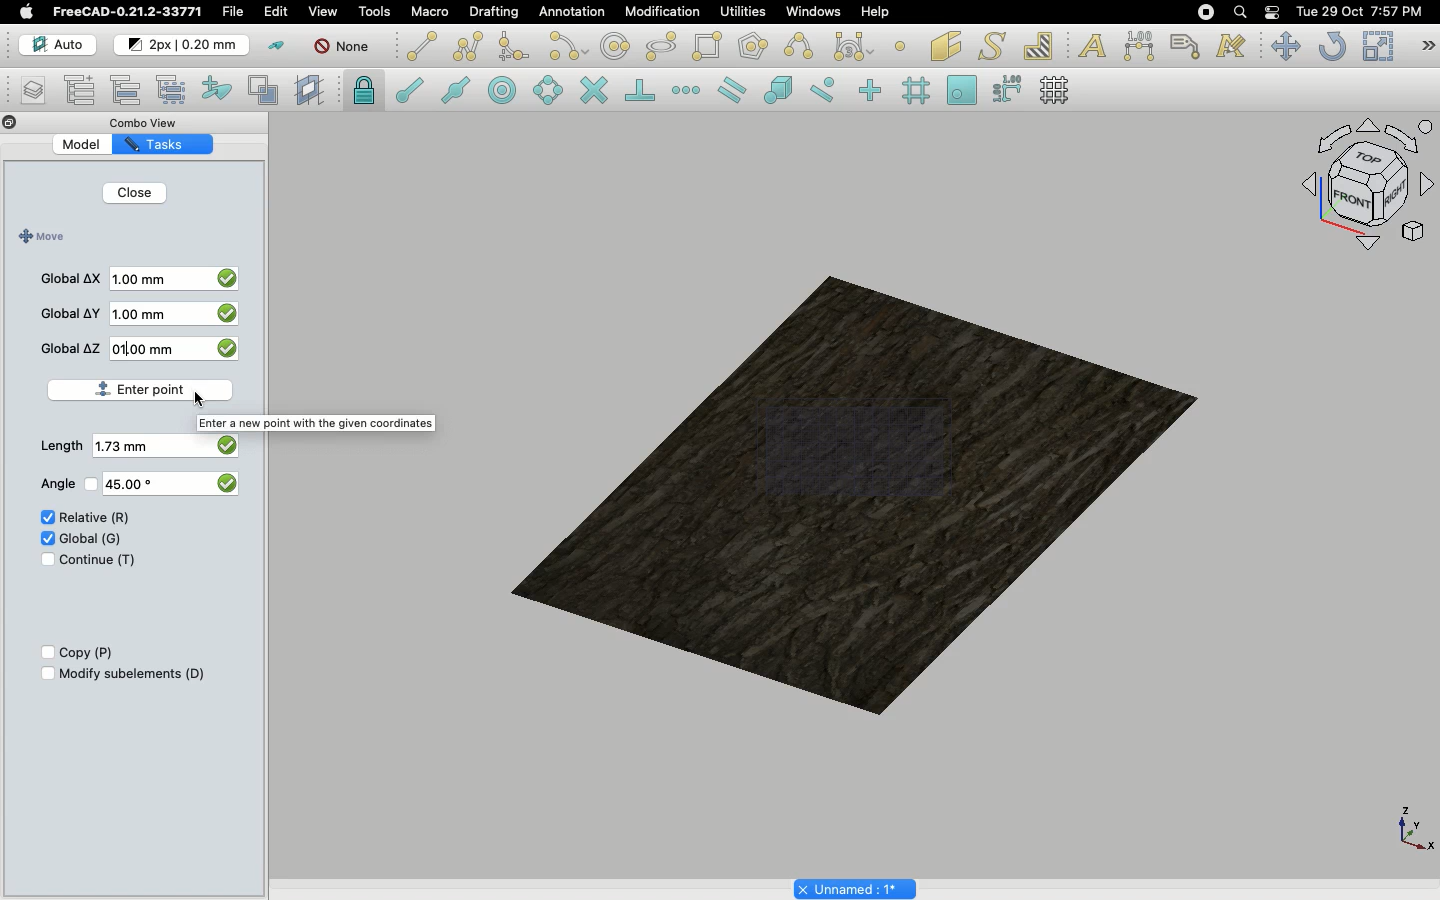 Image resolution: width=1440 pixels, height=900 pixels. I want to click on Facebinder, so click(946, 48).